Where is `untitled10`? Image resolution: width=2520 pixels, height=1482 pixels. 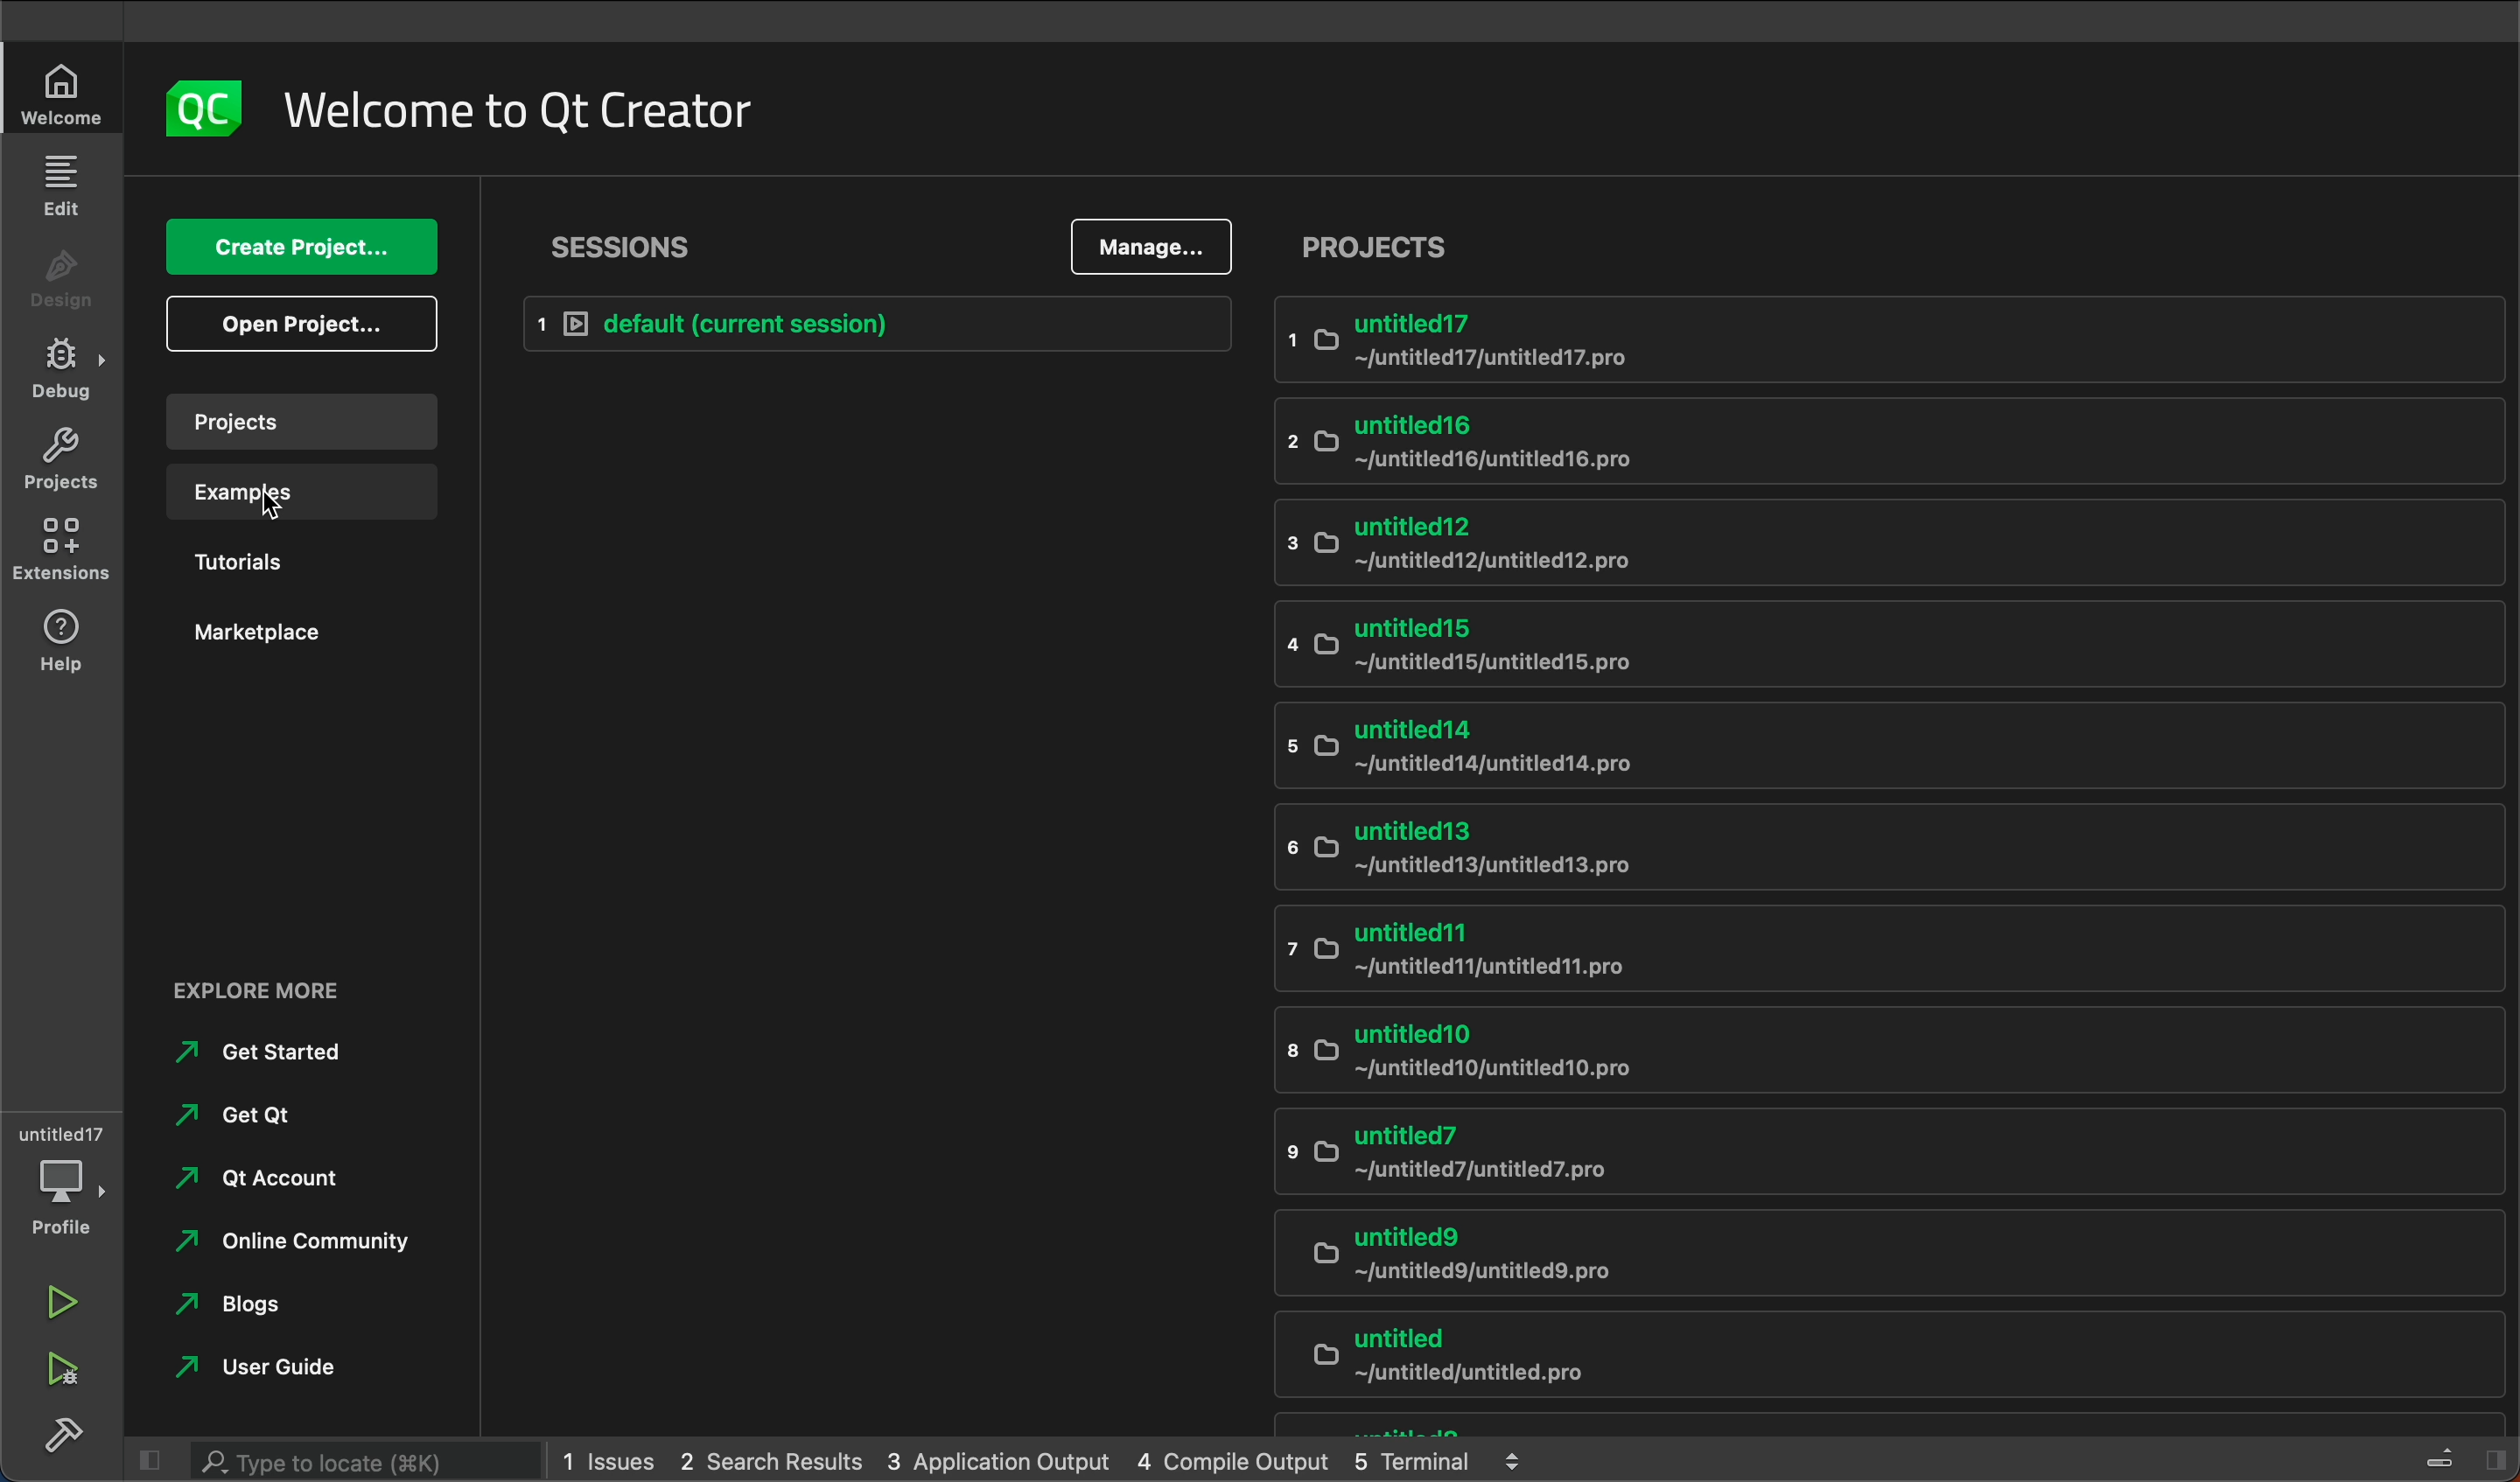
untitled10 is located at coordinates (1875, 1049).